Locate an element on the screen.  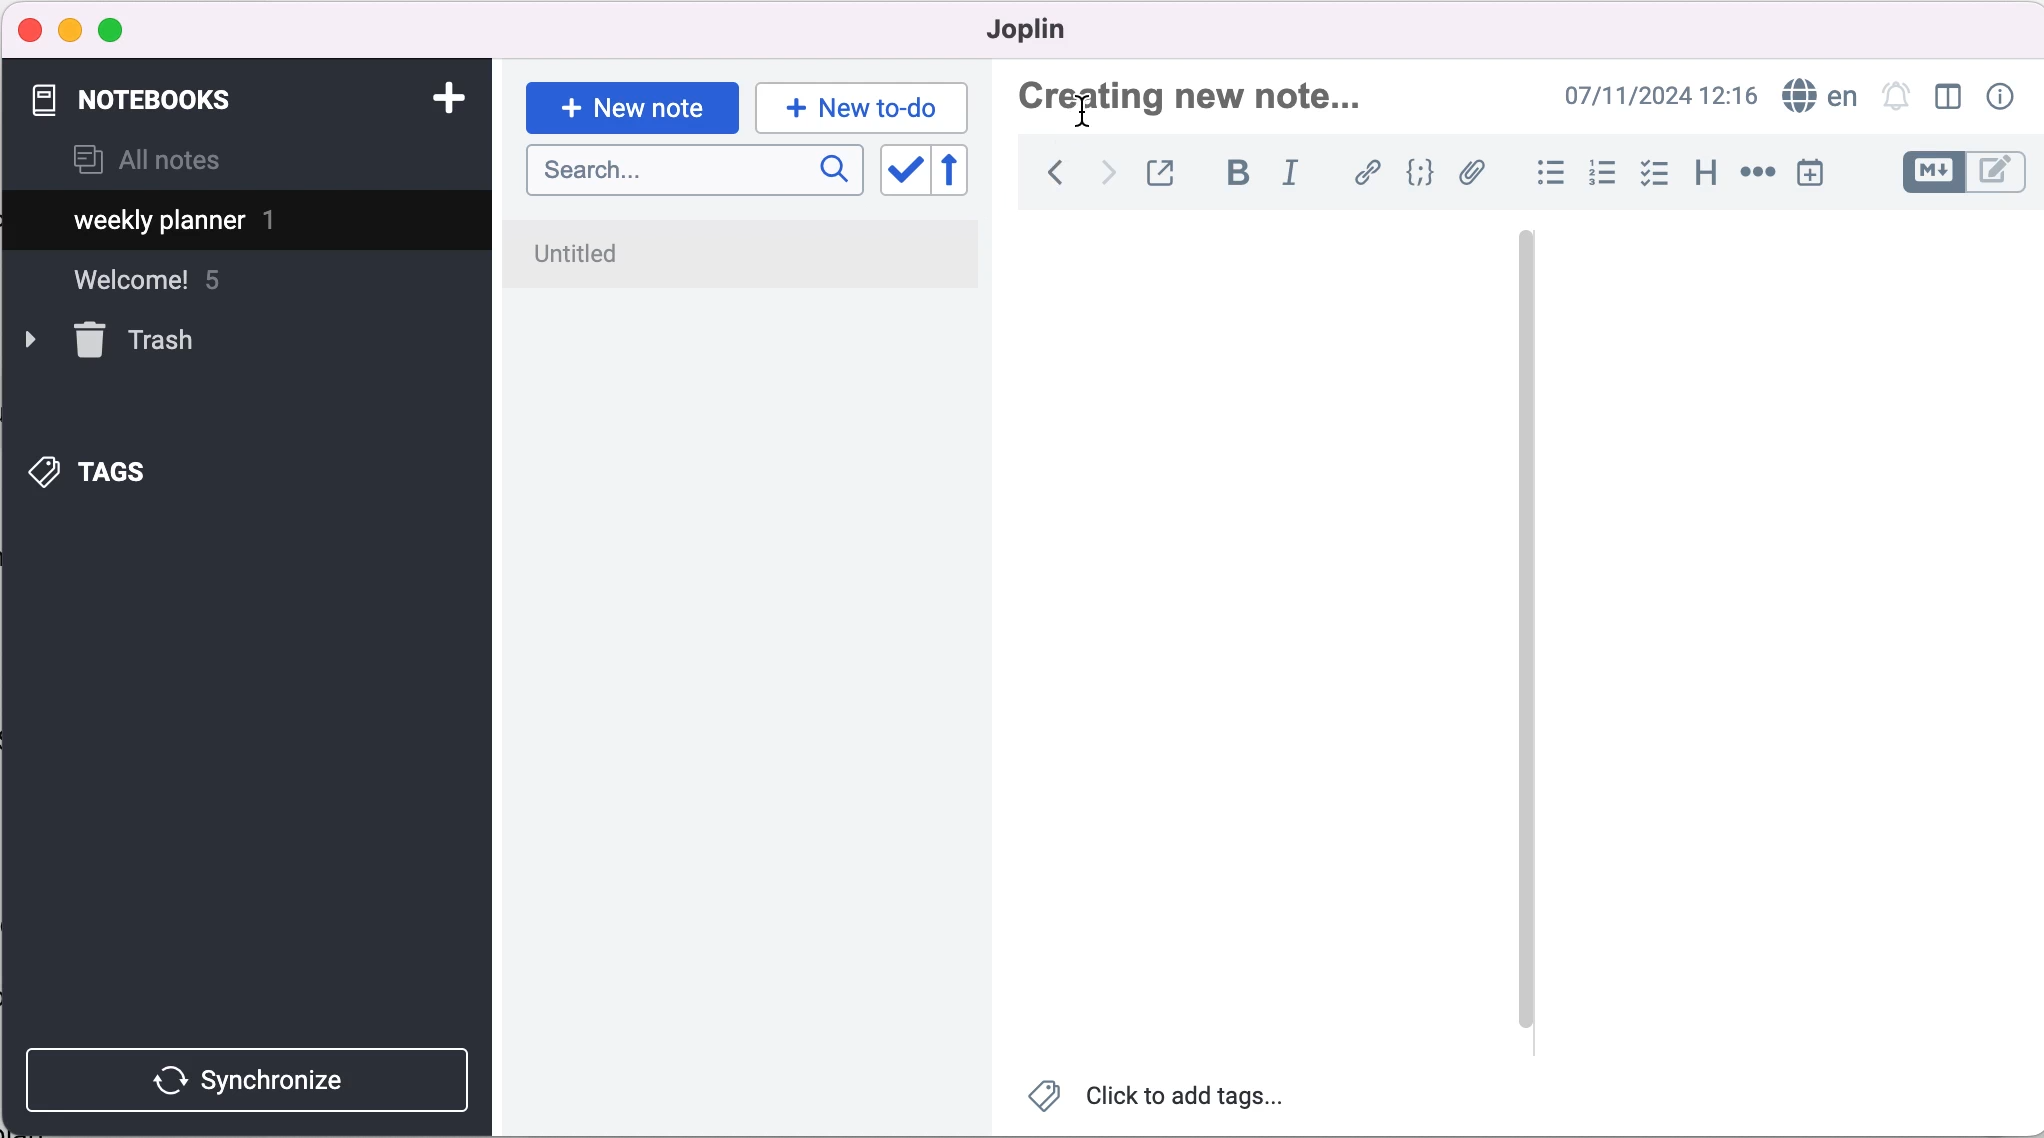
horizontal rules is located at coordinates (1754, 174).